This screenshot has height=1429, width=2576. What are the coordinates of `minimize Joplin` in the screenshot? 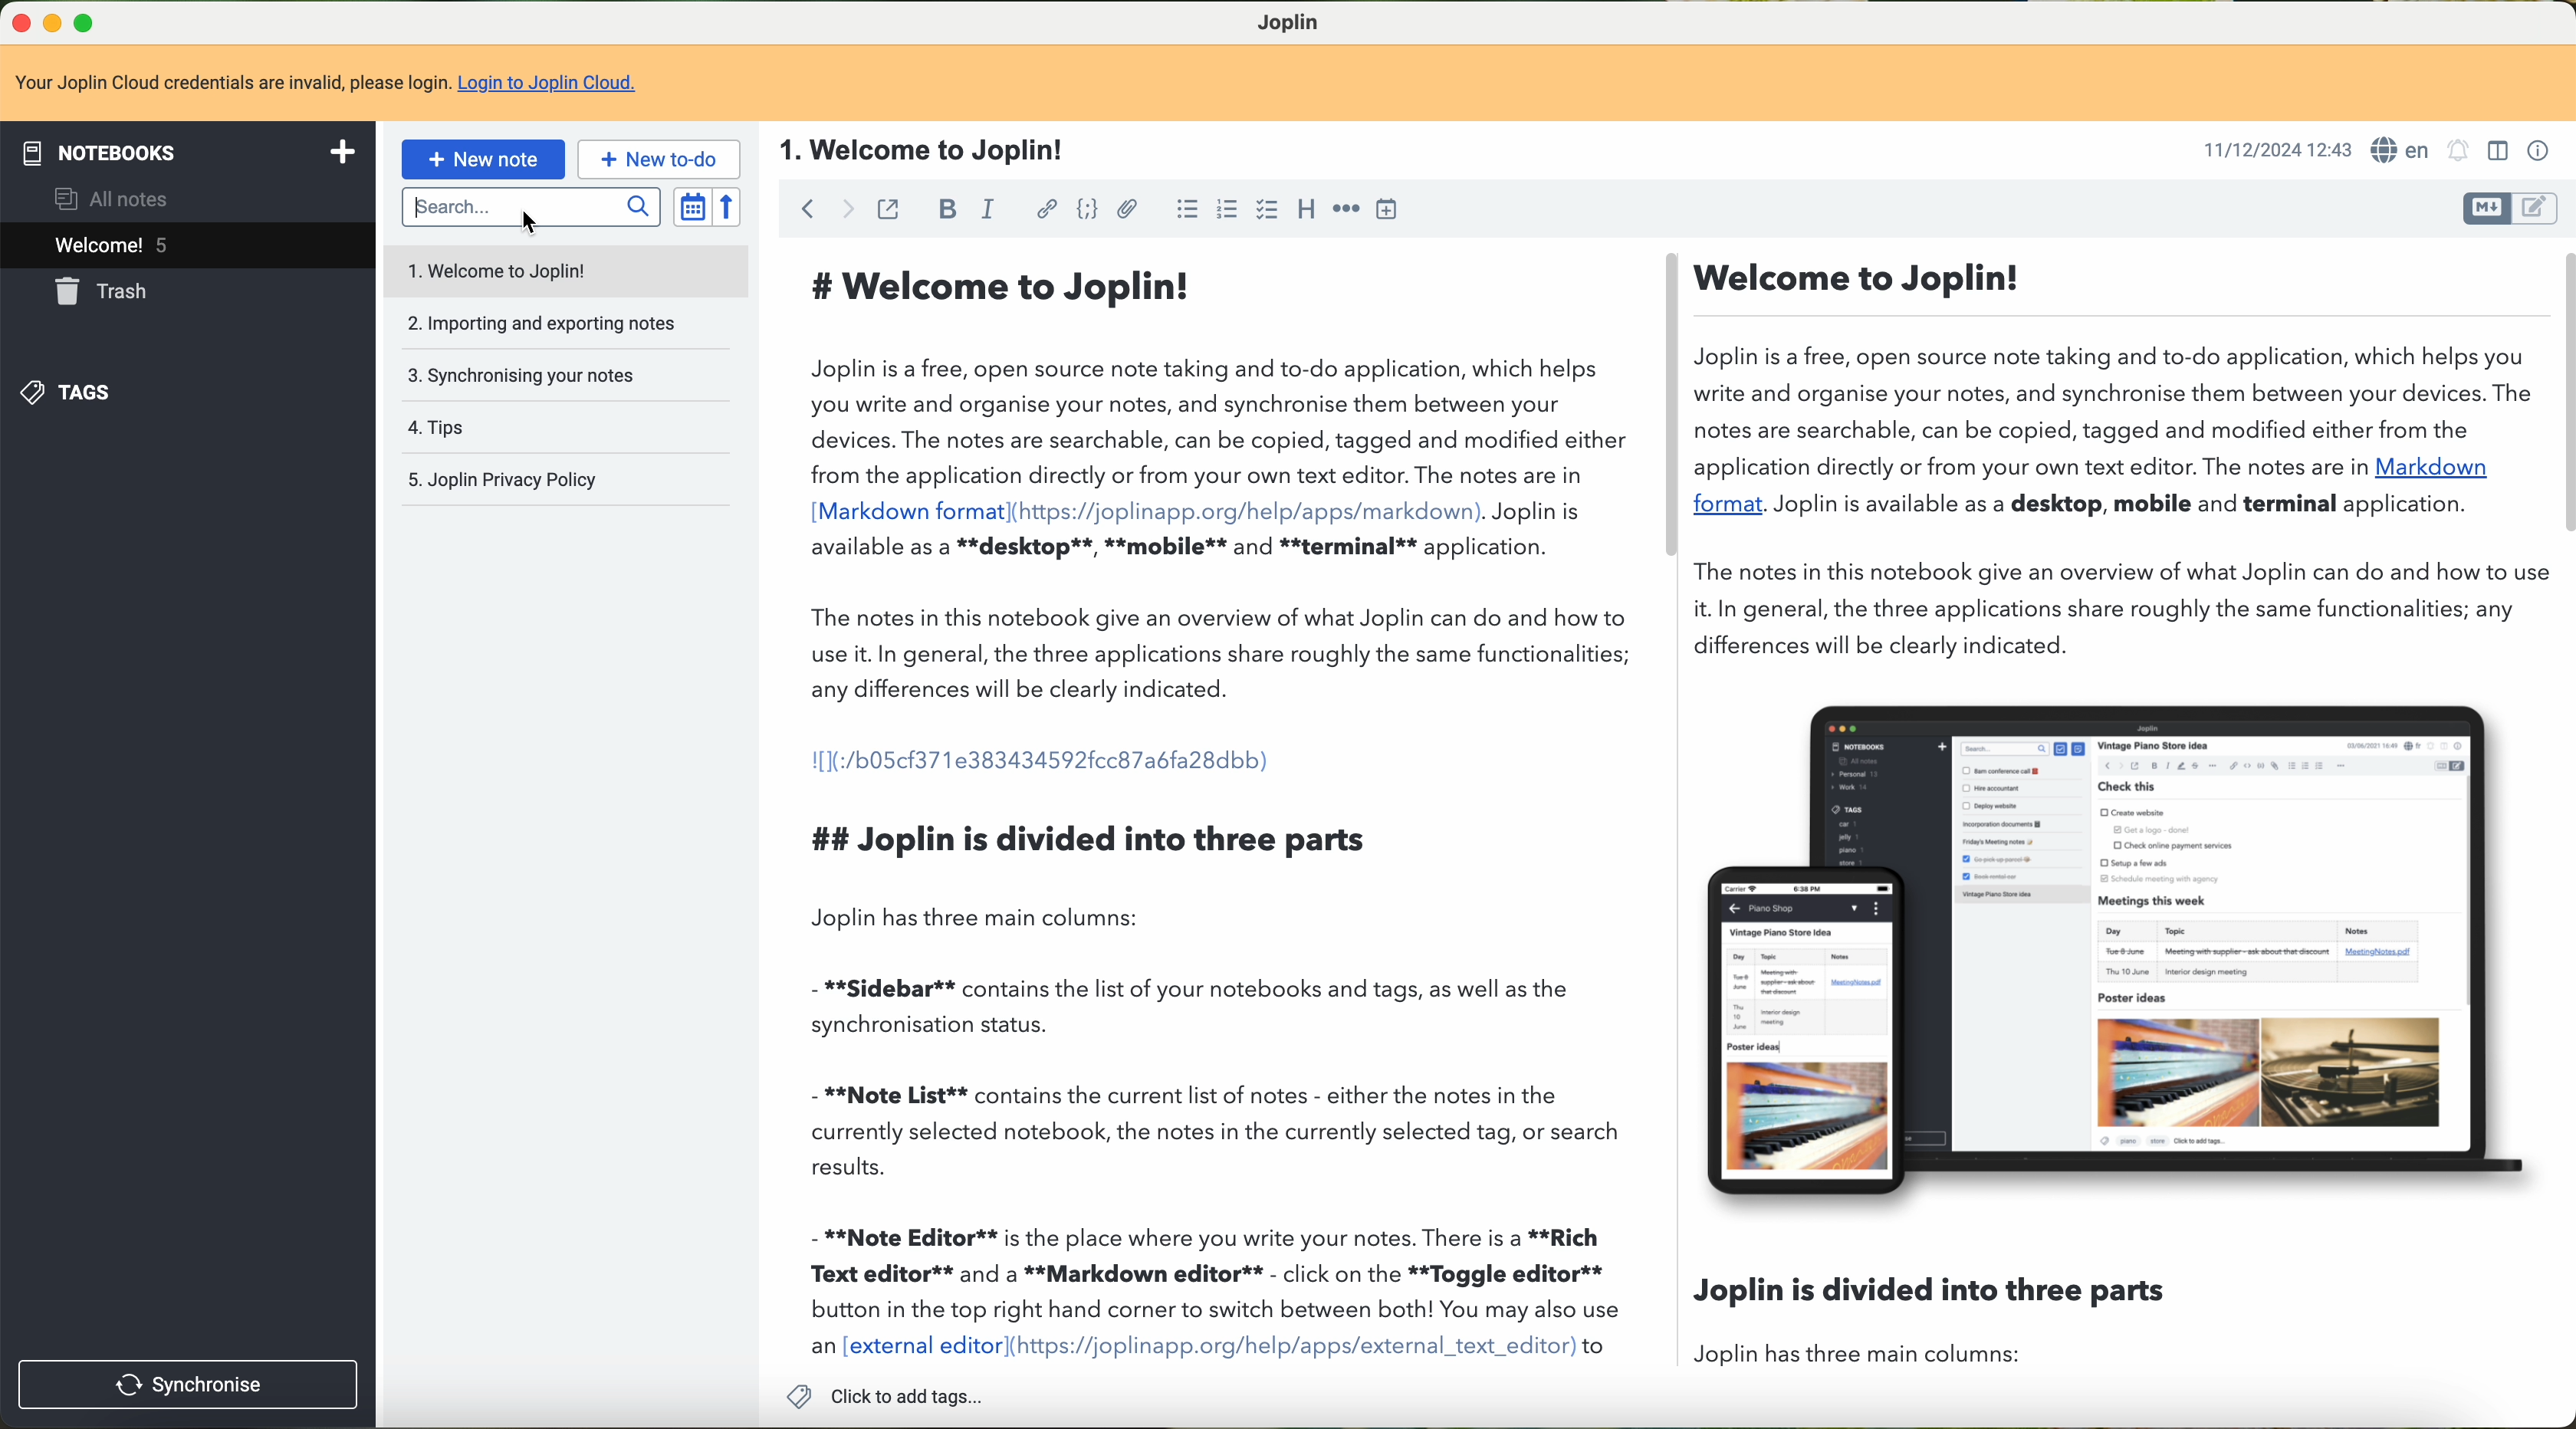 It's located at (53, 24).